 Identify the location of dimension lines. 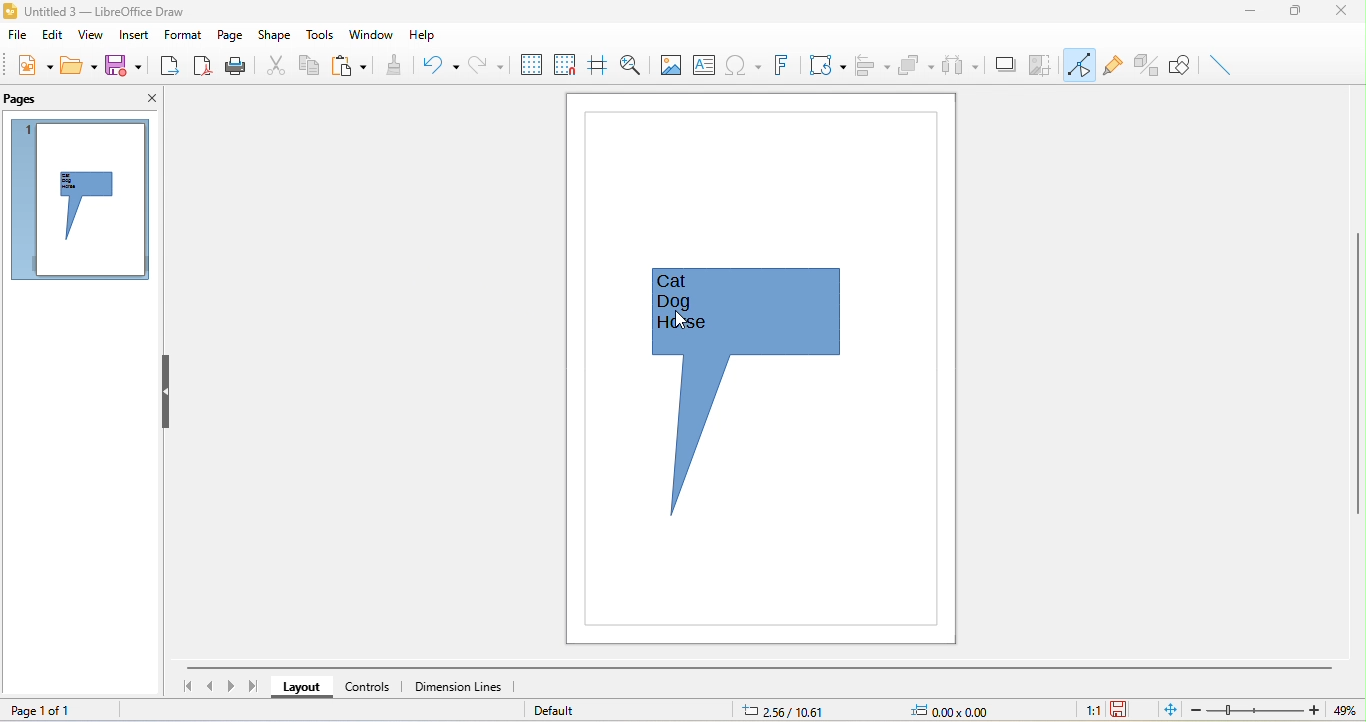
(464, 688).